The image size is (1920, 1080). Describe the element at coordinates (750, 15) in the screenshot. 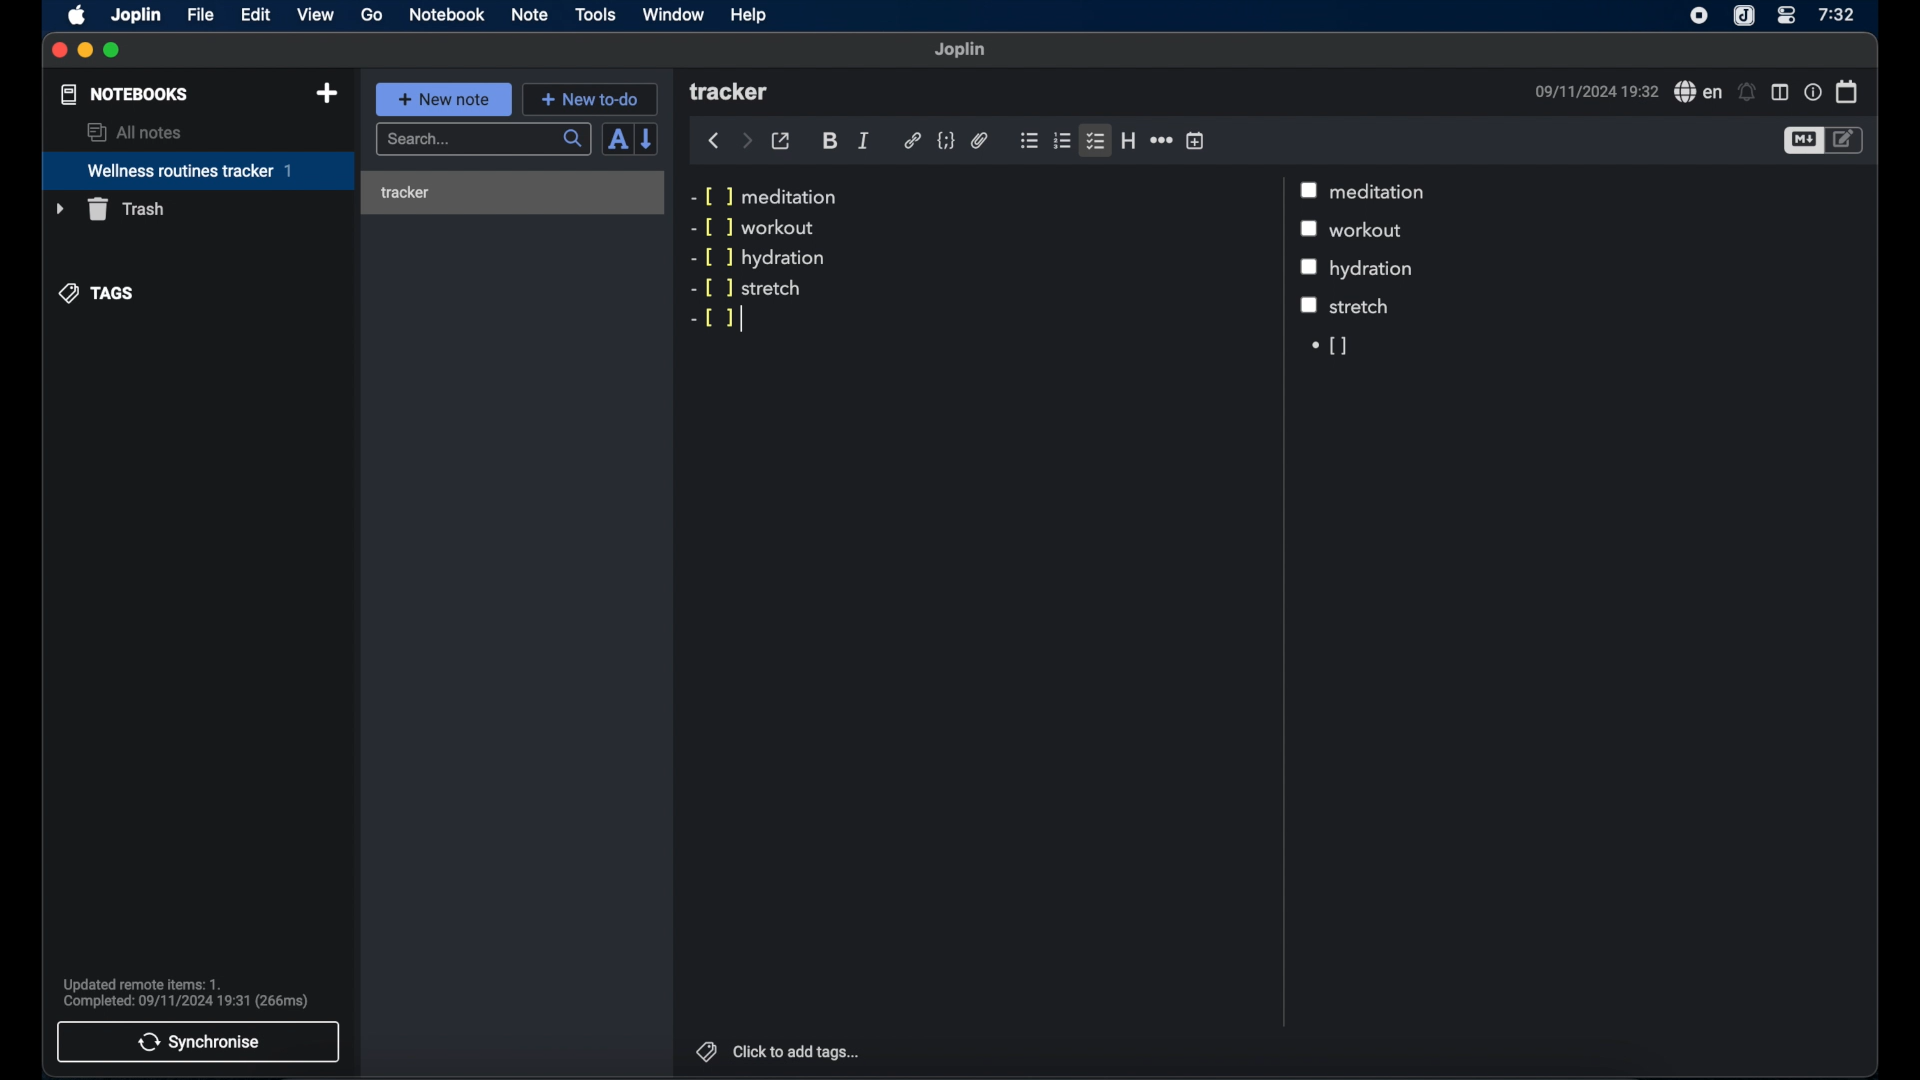

I see `help` at that location.